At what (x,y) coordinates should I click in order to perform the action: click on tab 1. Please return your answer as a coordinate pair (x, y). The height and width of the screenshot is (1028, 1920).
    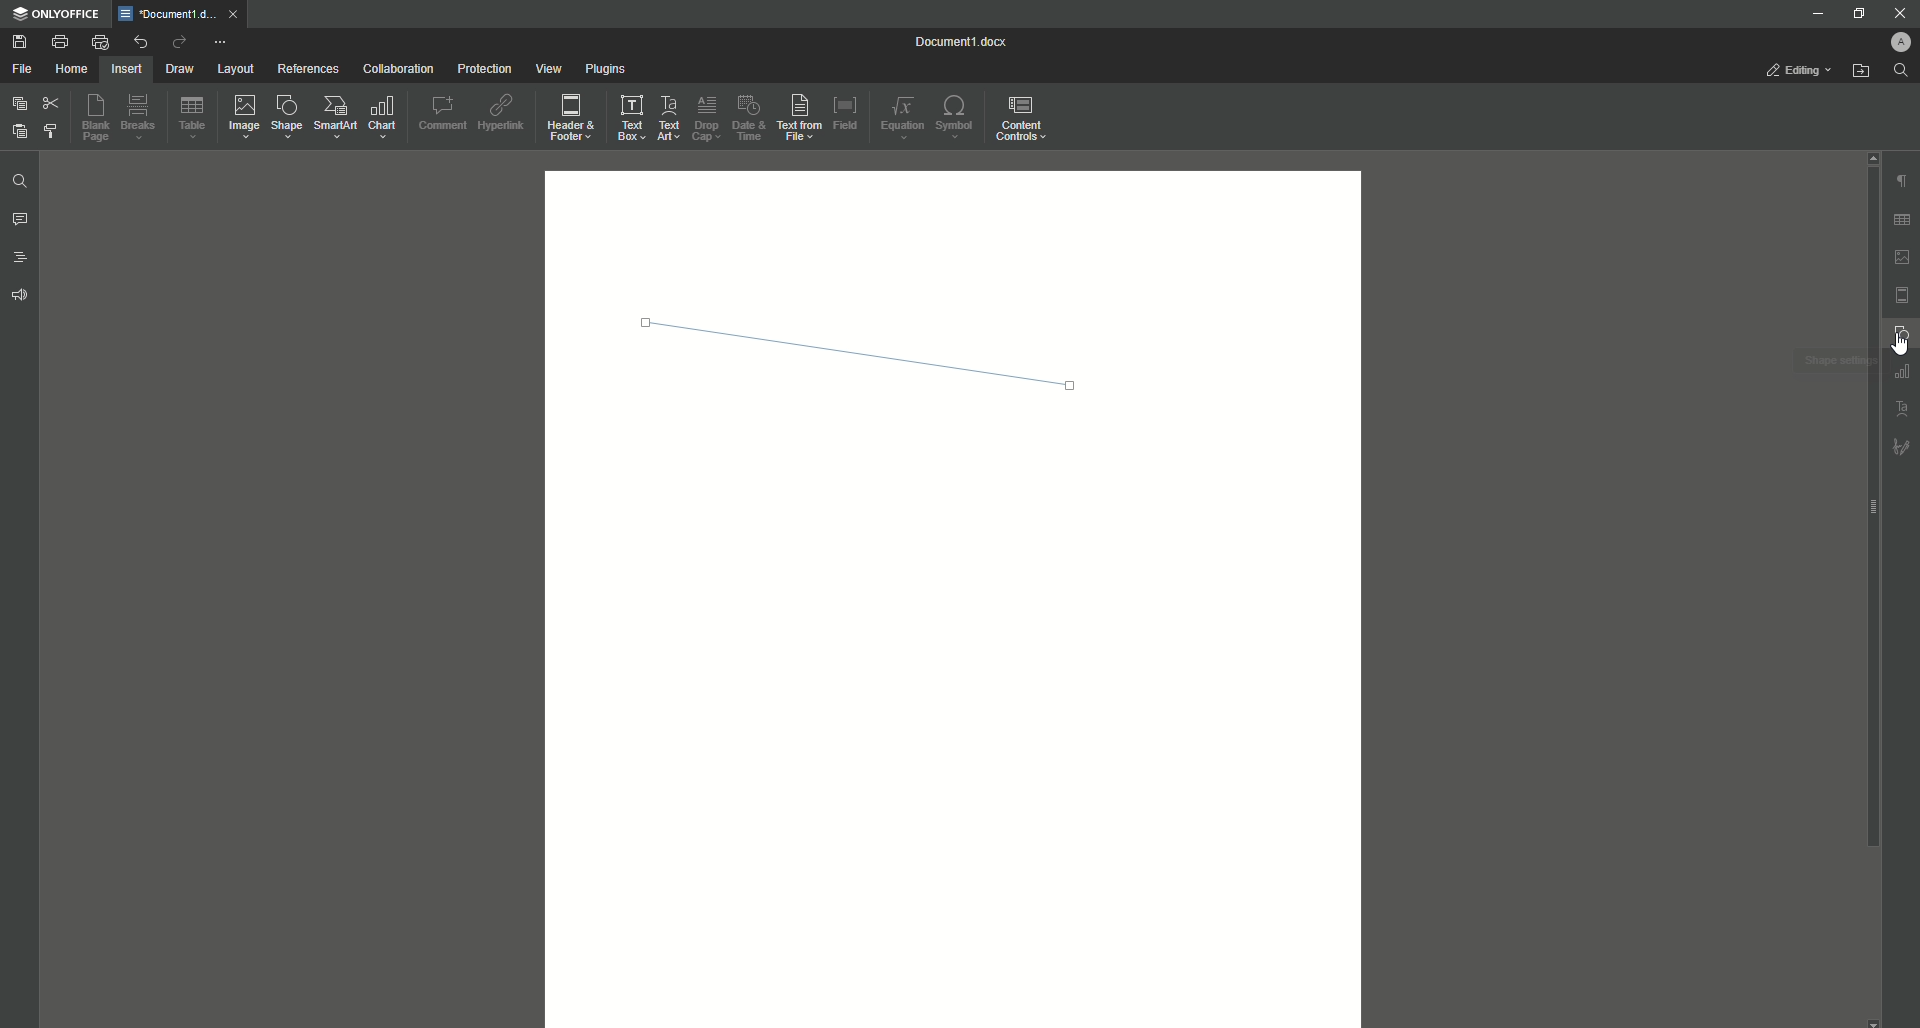
    Looking at the image, I should click on (184, 14).